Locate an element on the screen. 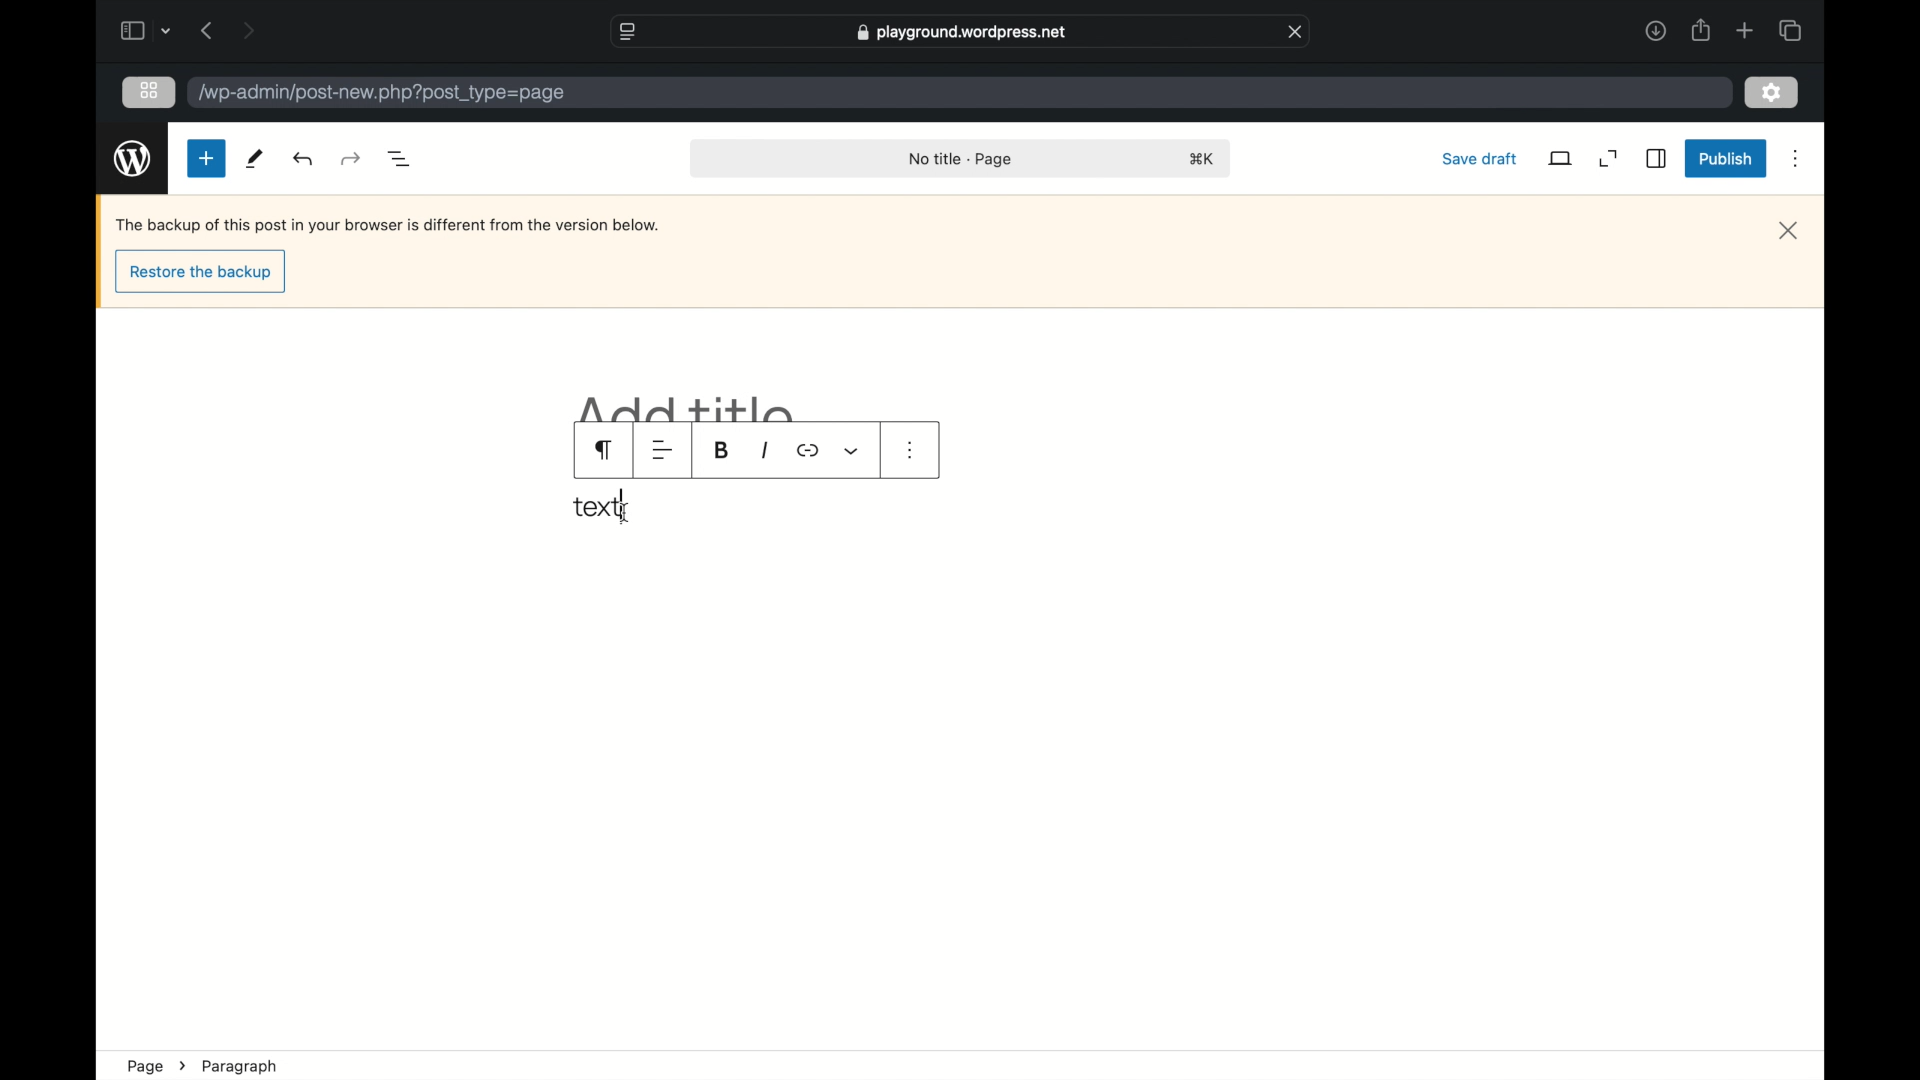 The width and height of the screenshot is (1920, 1080). no title page is located at coordinates (962, 158).